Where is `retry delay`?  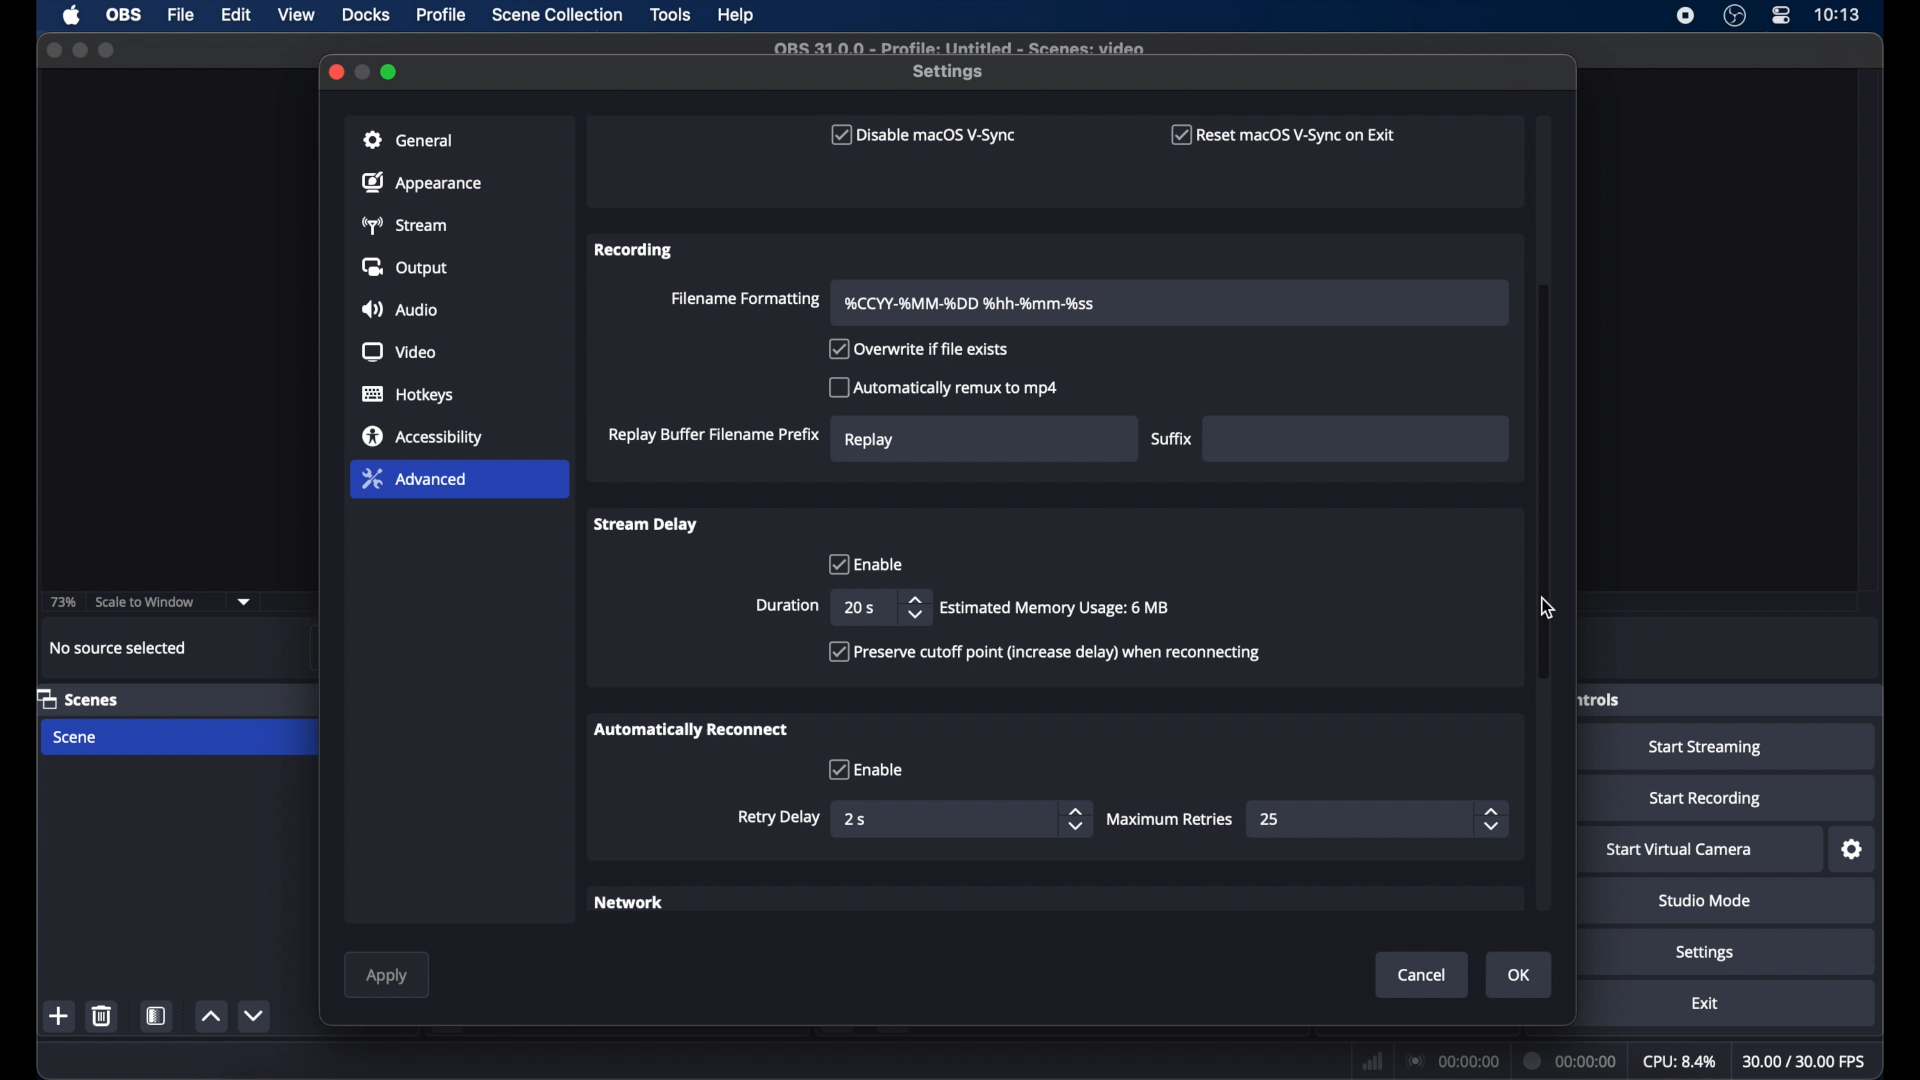 retry delay is located at coordinates (779, 817).